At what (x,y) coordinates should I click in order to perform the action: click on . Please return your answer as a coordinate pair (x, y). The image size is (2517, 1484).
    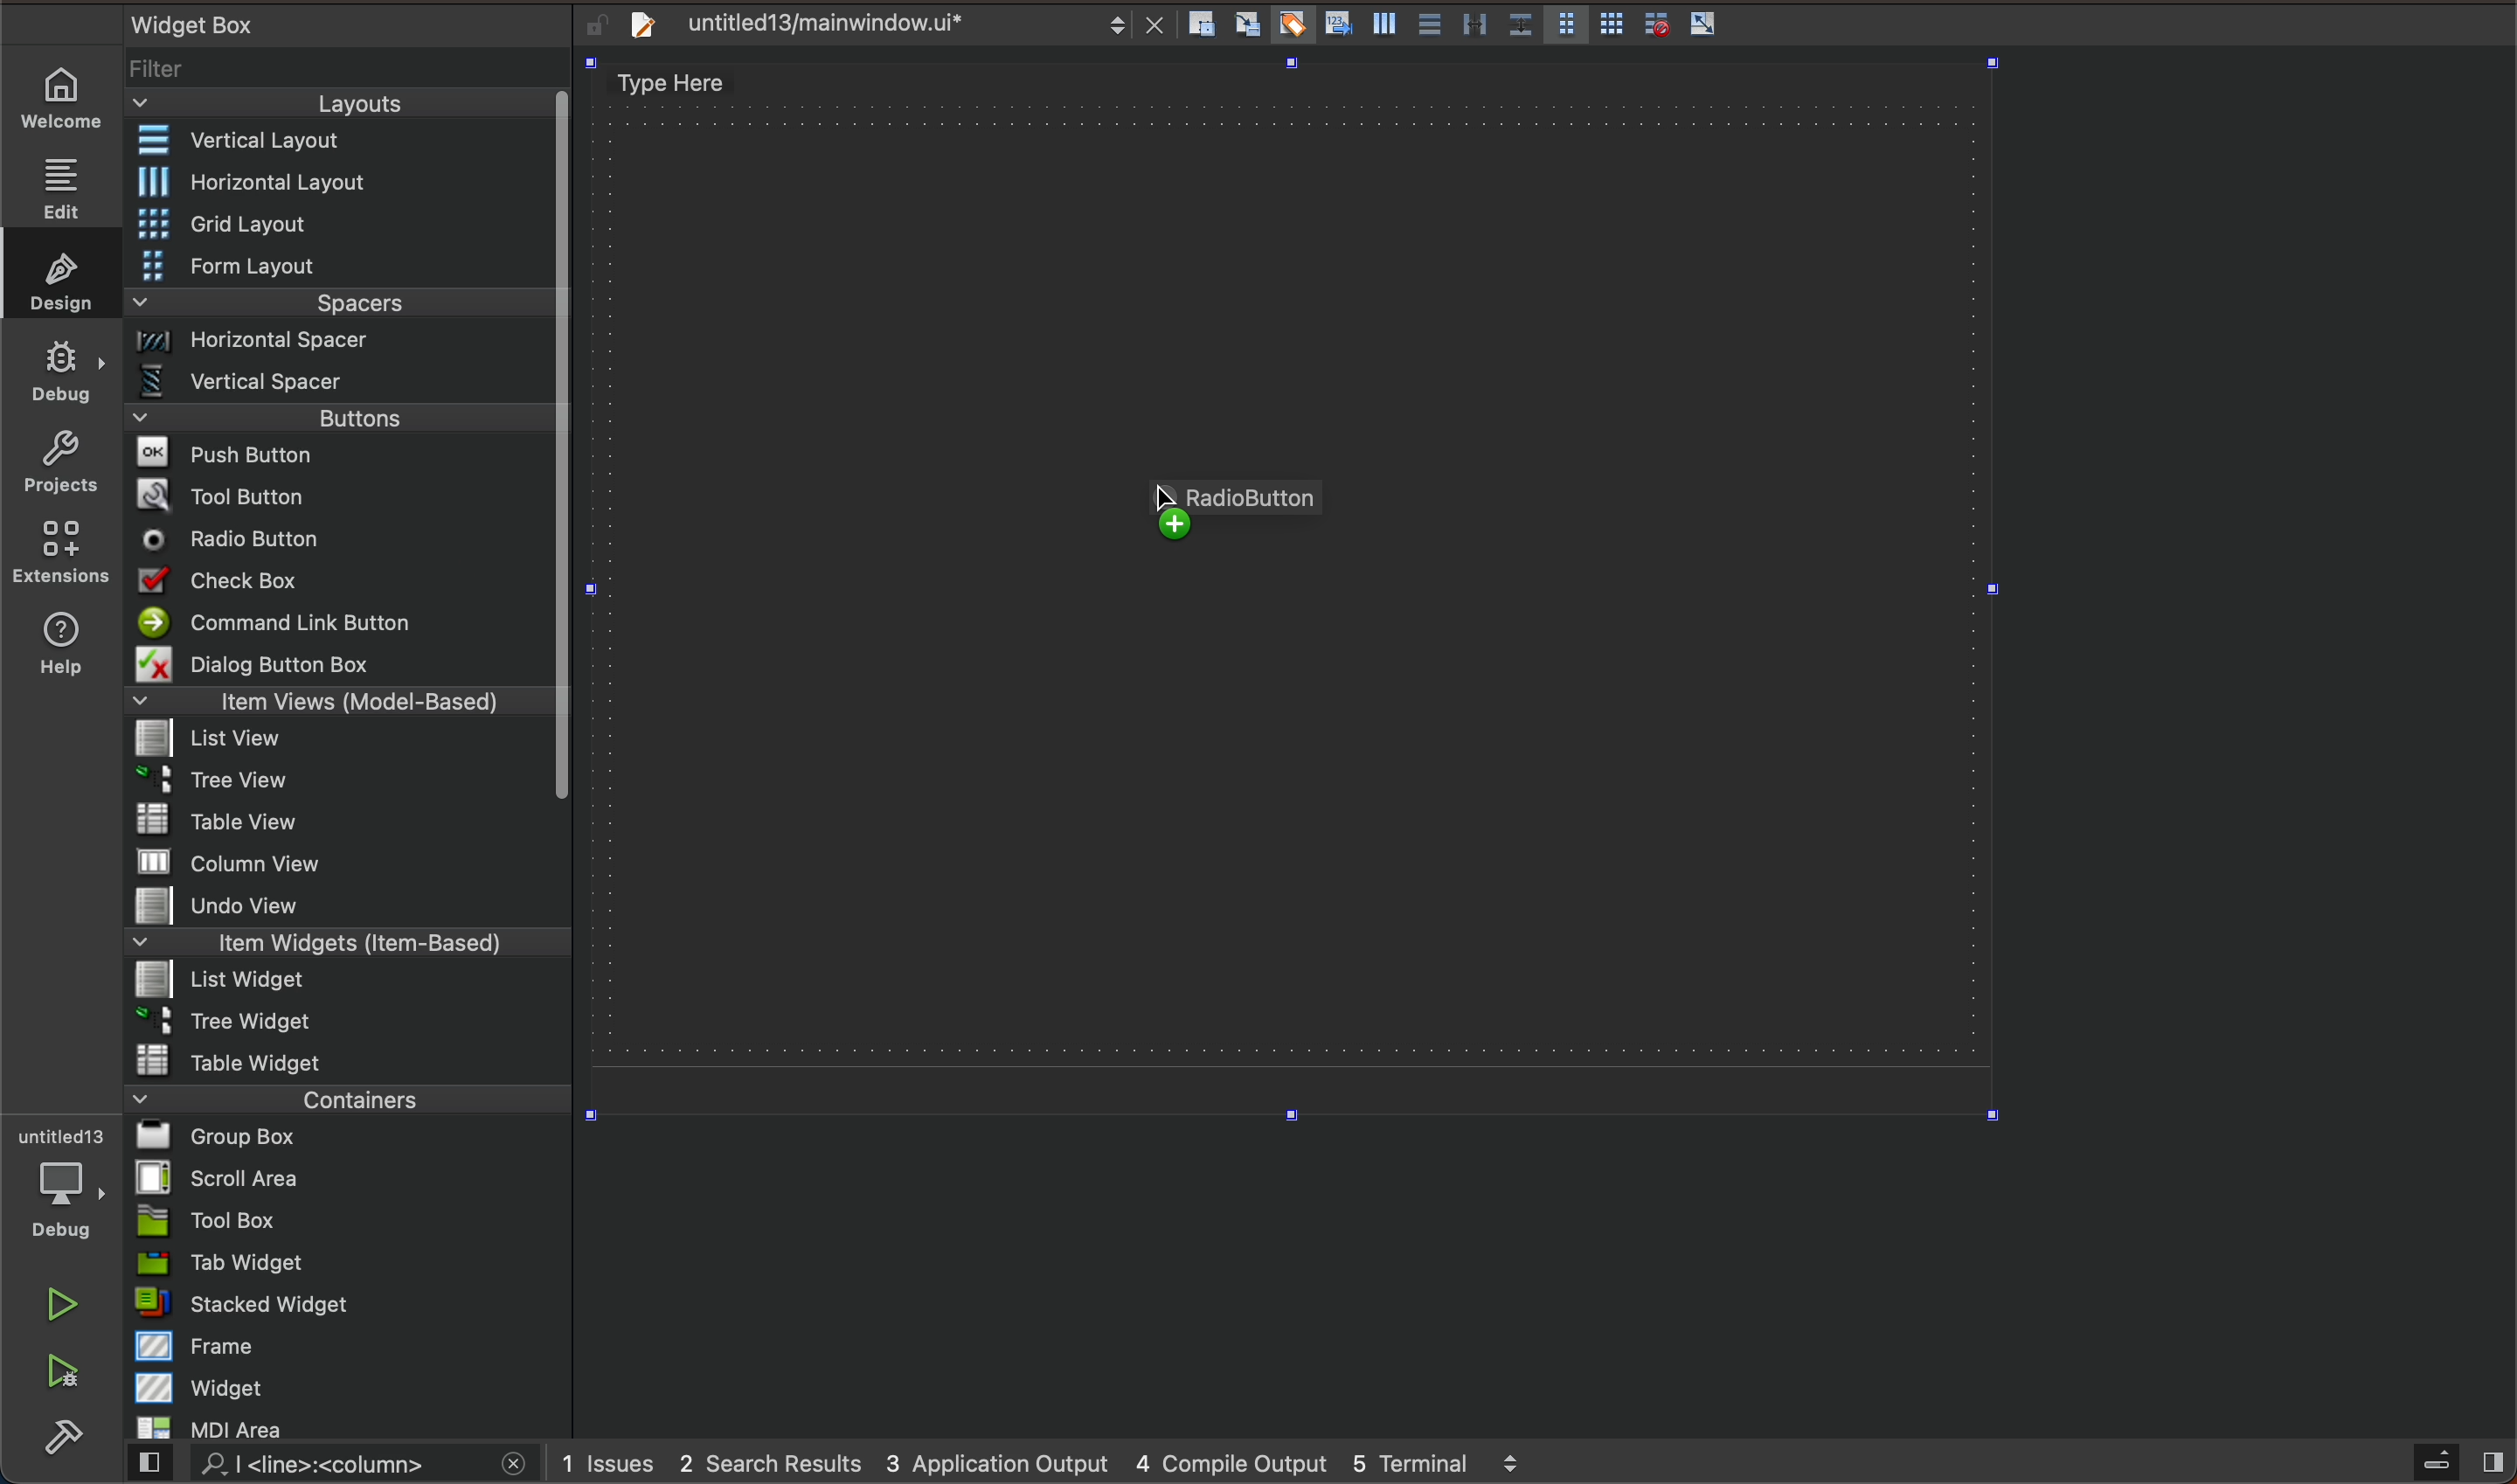
    Looking at the image, I should click on (1519, 26).